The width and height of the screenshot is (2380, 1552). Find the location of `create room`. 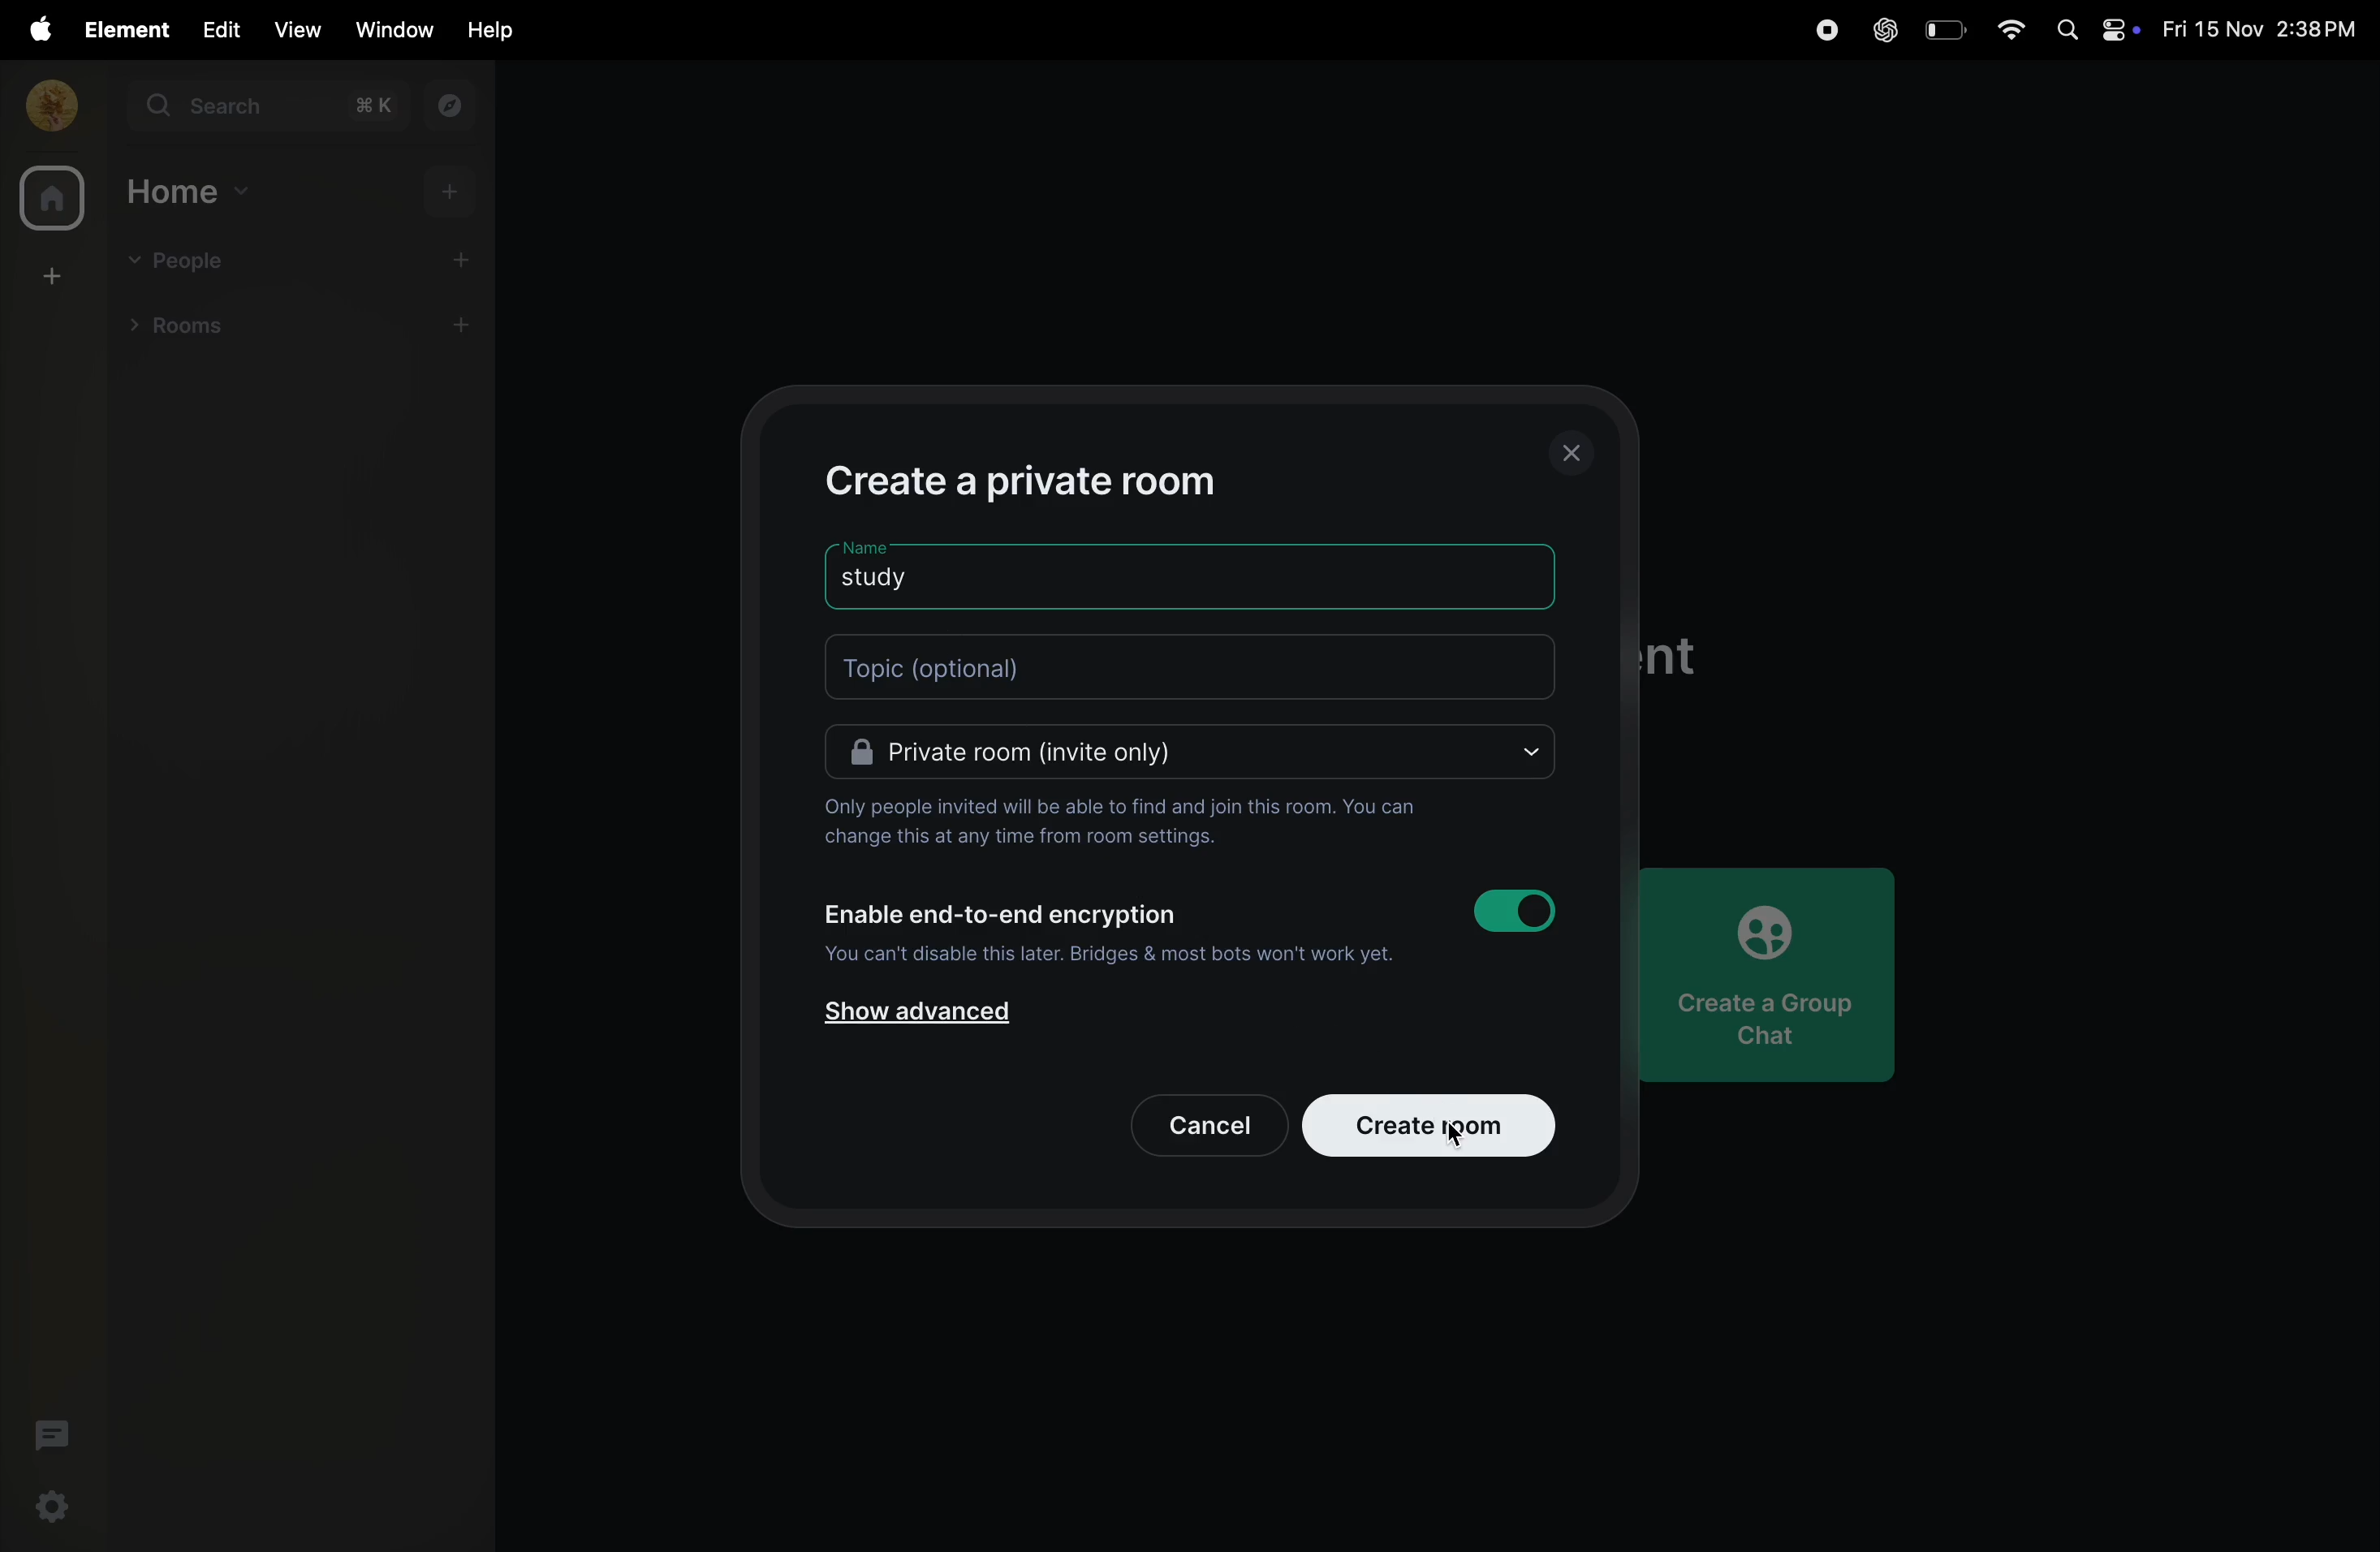

create room is located at coordinates (1429, 1129).